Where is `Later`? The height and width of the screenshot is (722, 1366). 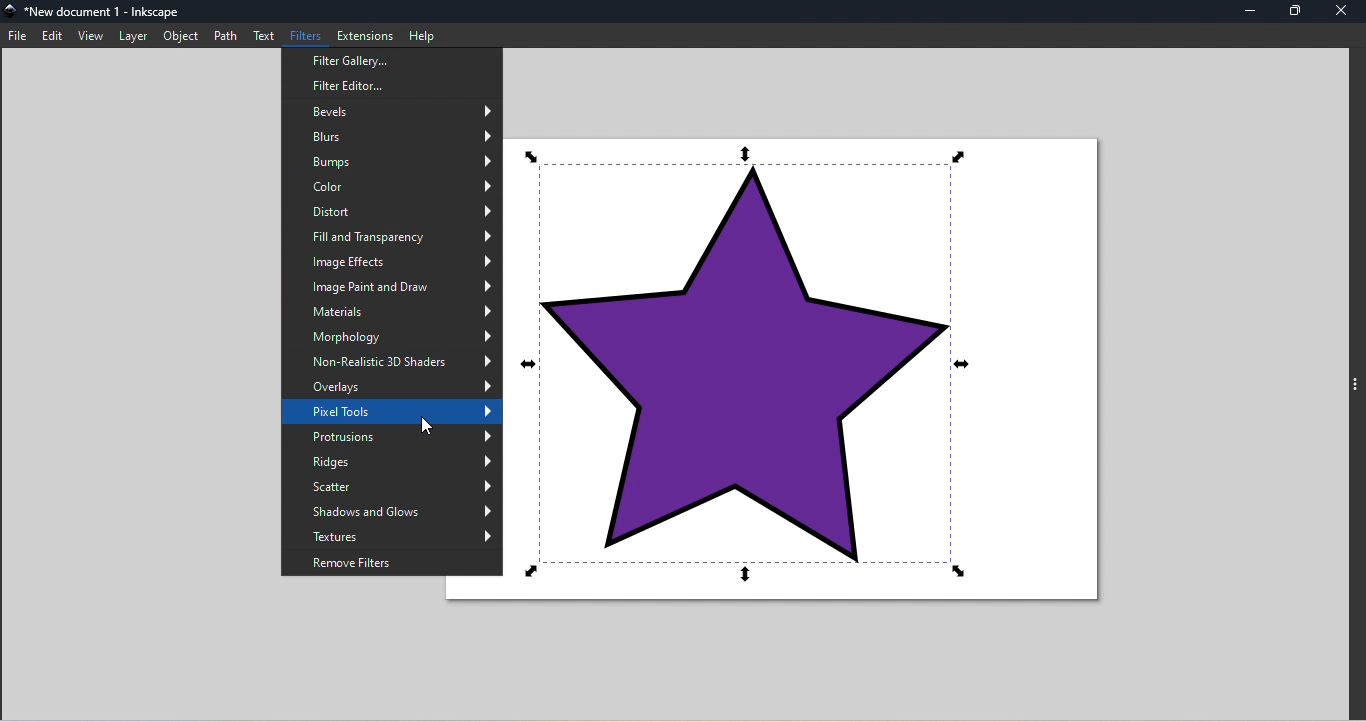
Later is located at coordinates (133, 39).